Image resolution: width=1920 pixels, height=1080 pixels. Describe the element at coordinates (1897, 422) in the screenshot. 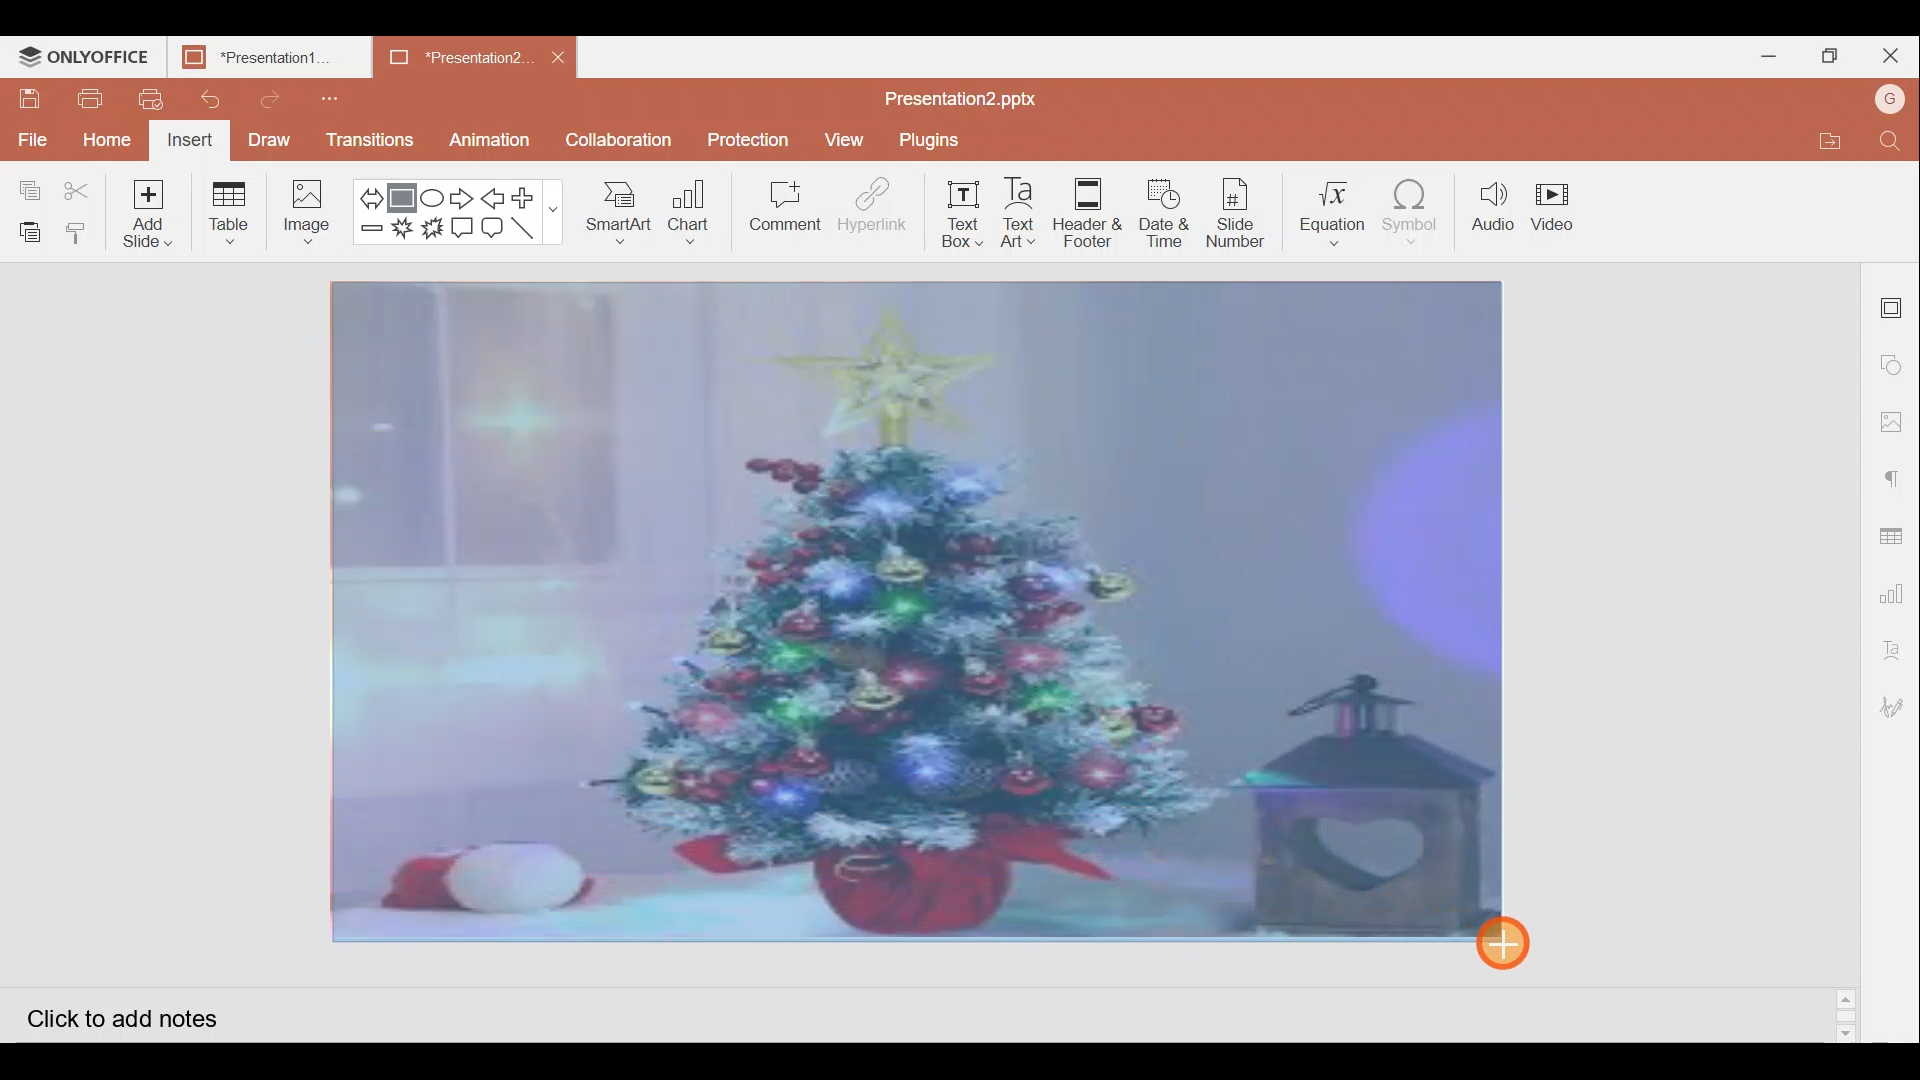

I see `Image settings` at that location.